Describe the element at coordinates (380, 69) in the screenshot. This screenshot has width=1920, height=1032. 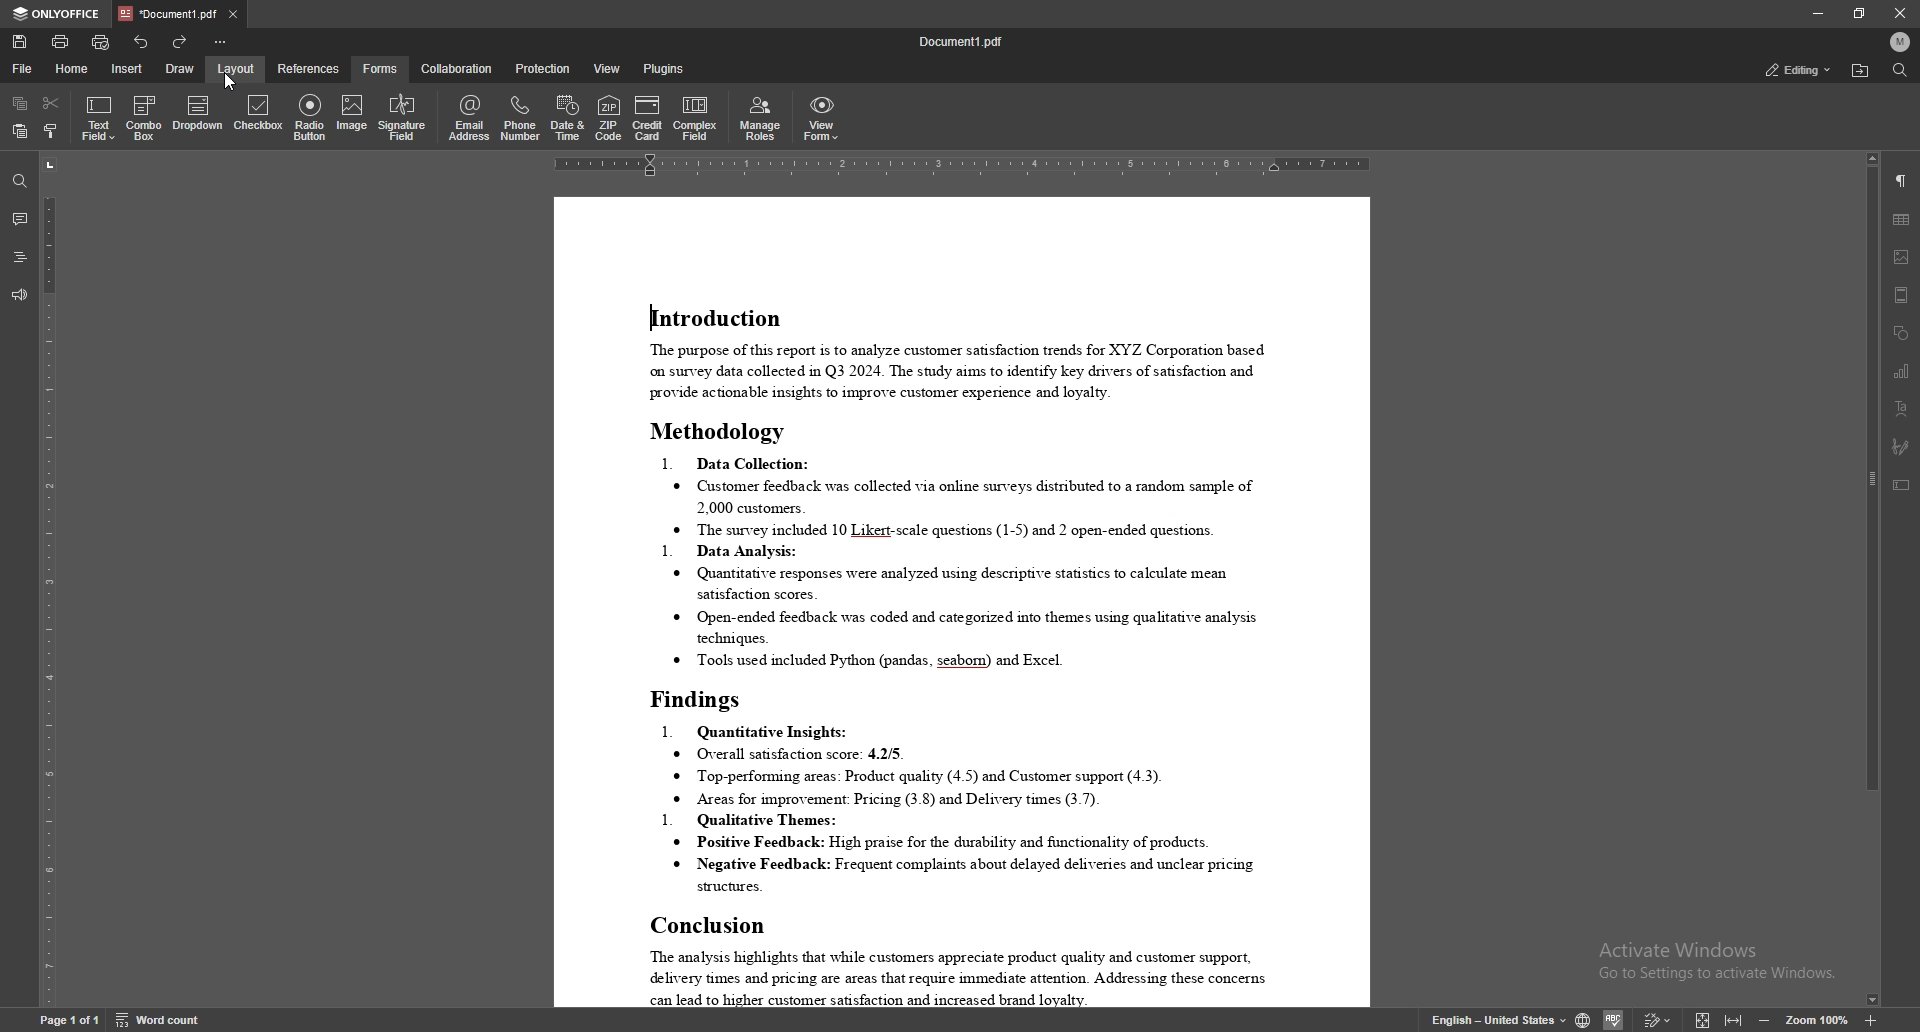
I see `forms` at that location.